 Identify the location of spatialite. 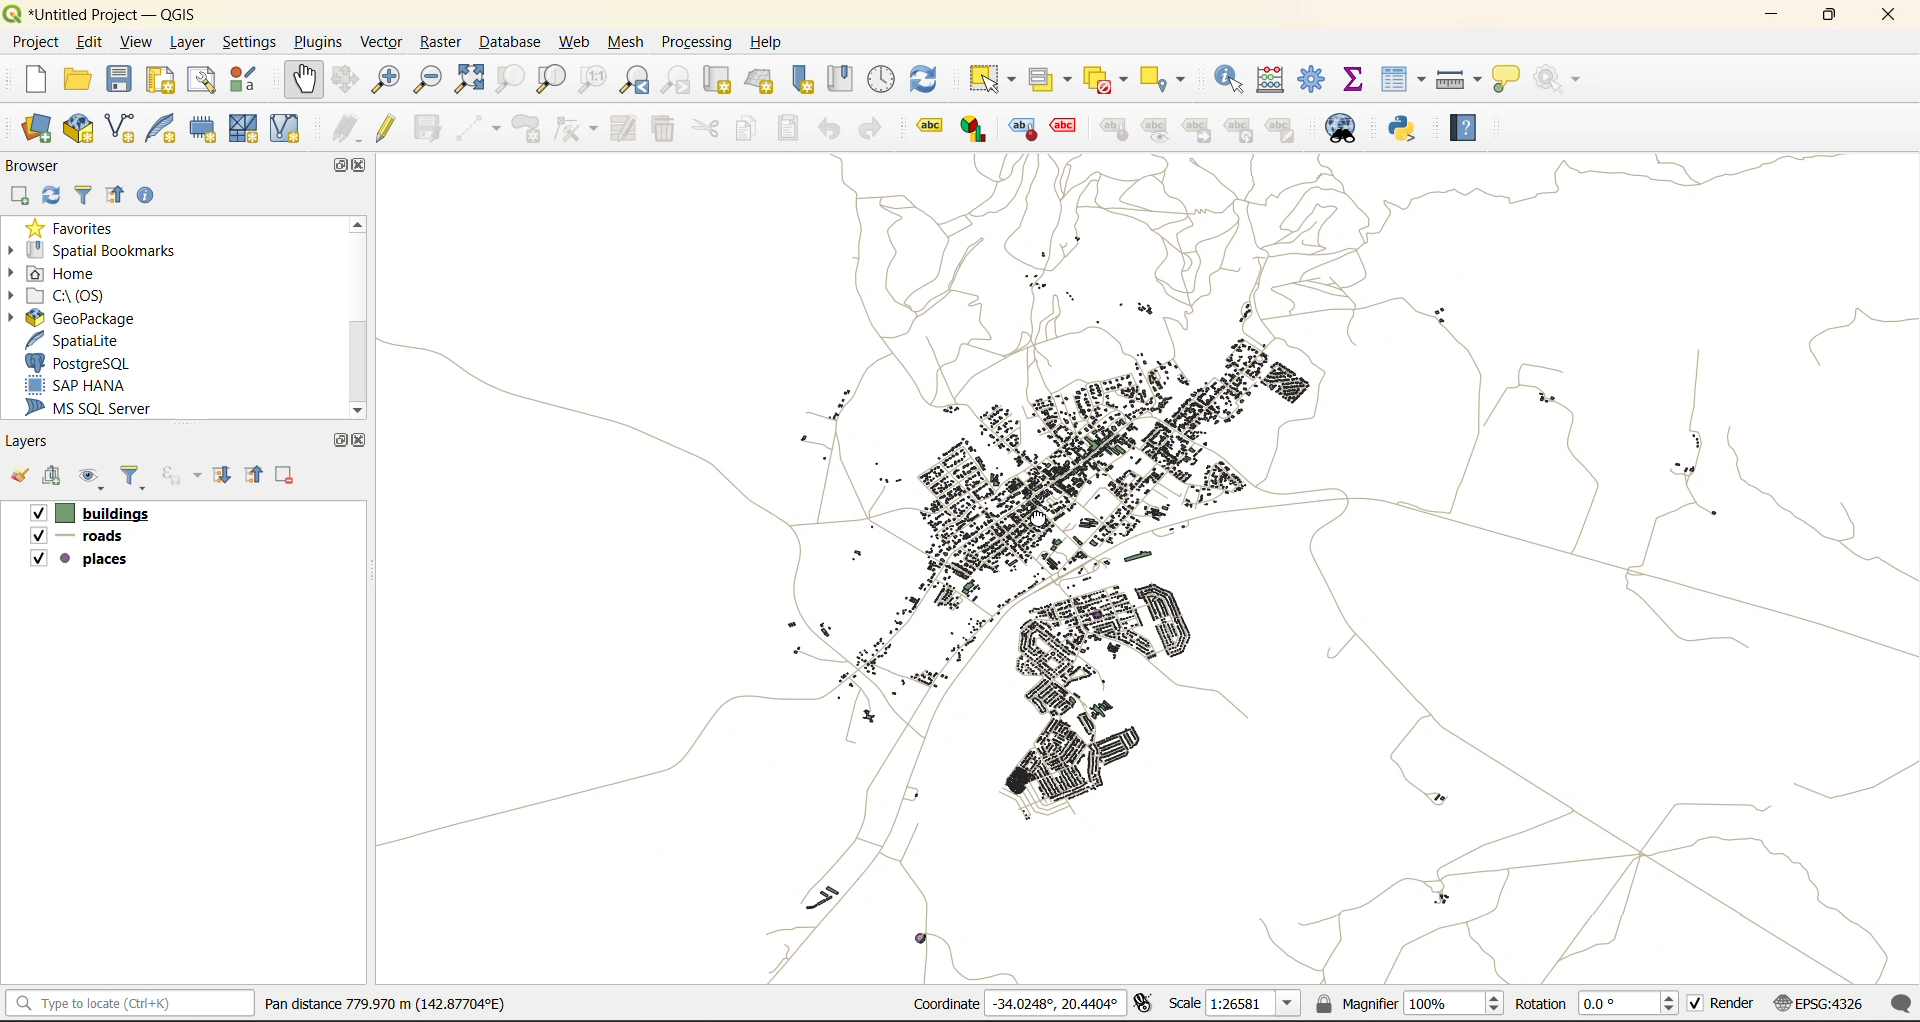
(83, 337).